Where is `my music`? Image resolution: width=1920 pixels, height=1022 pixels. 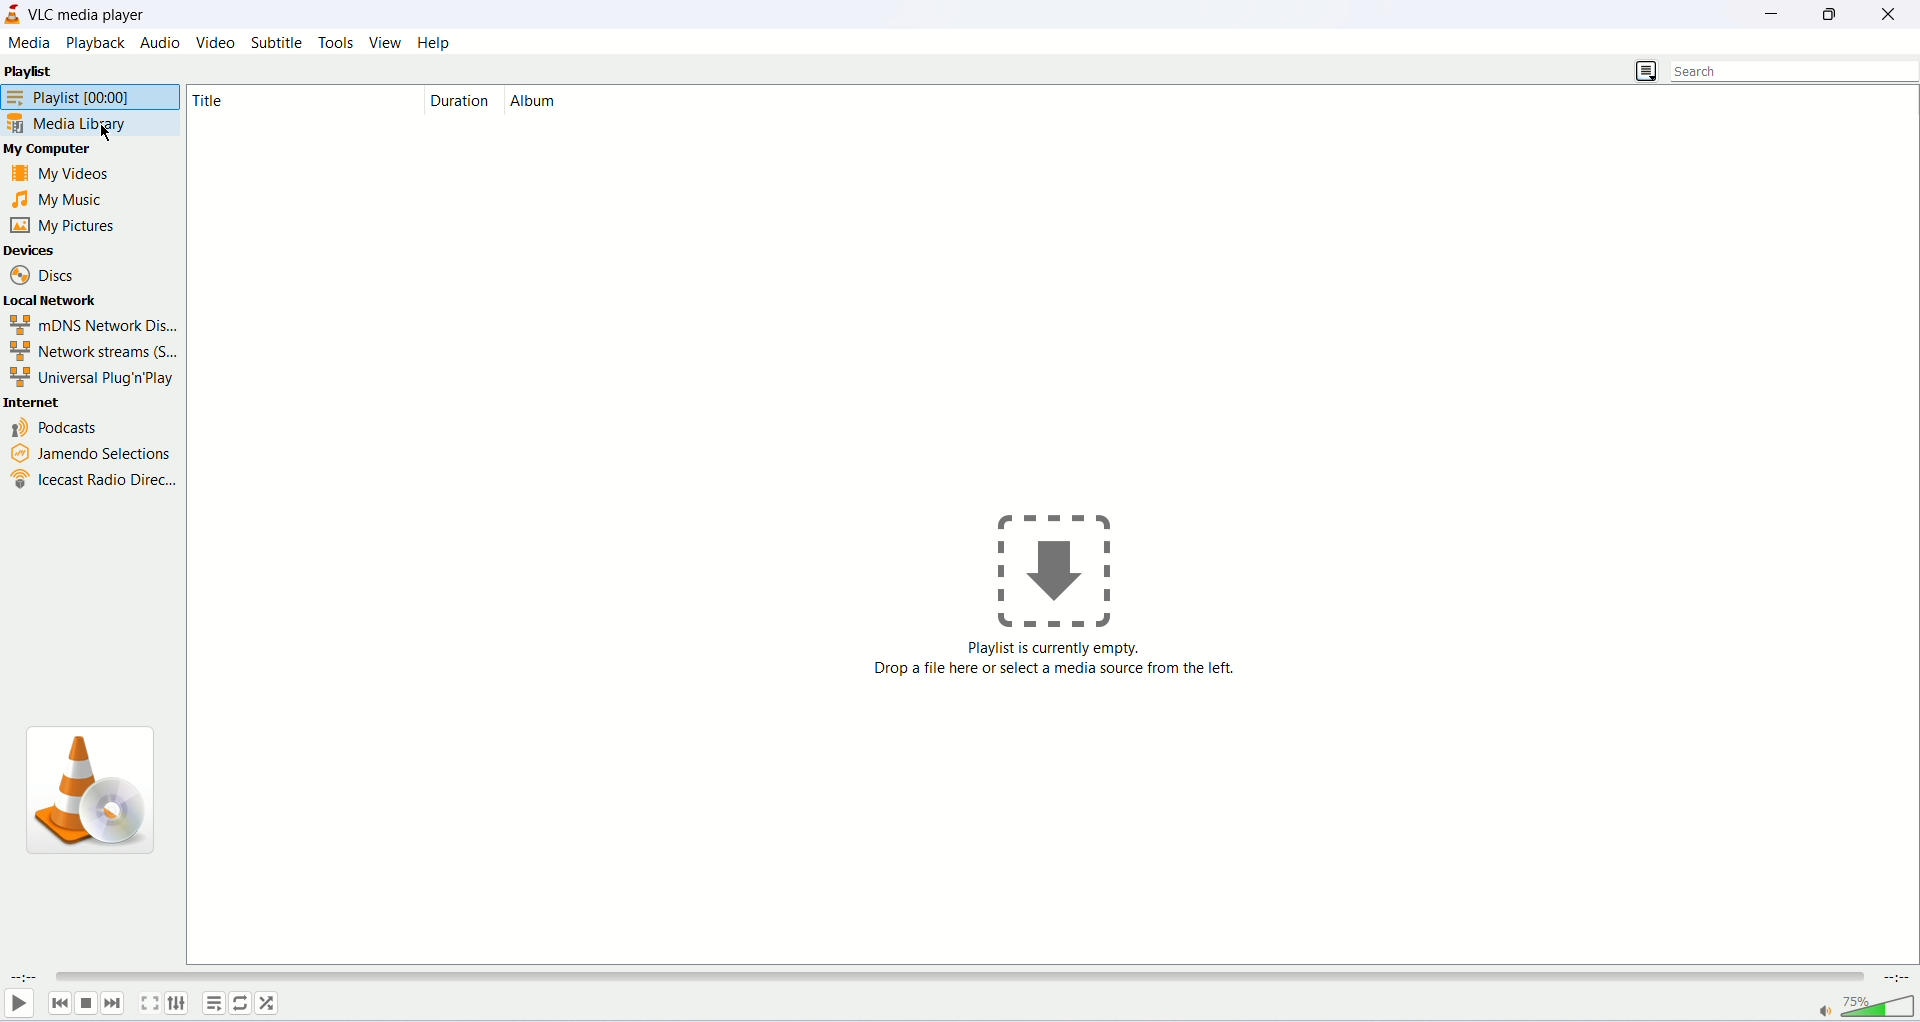 my music is located at coordinates (62, 200).